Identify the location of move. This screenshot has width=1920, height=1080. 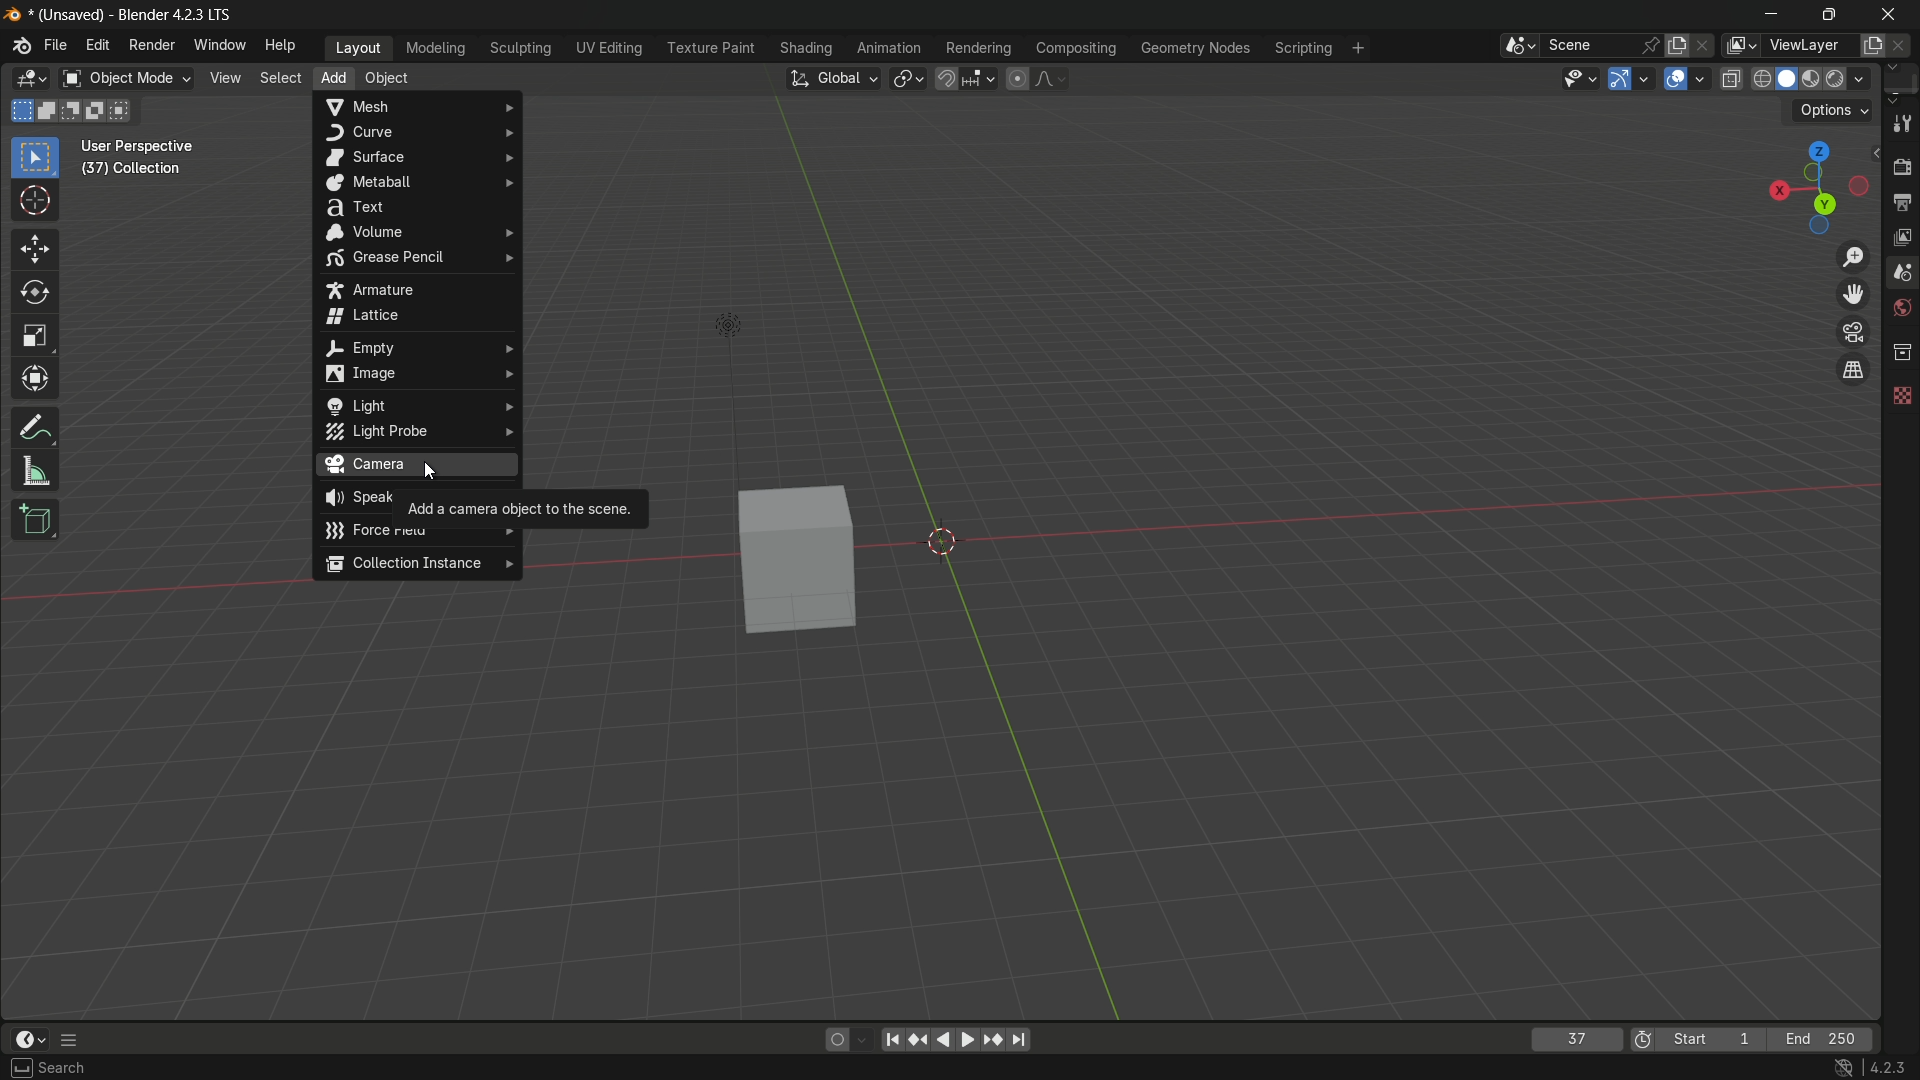
(34, 248).